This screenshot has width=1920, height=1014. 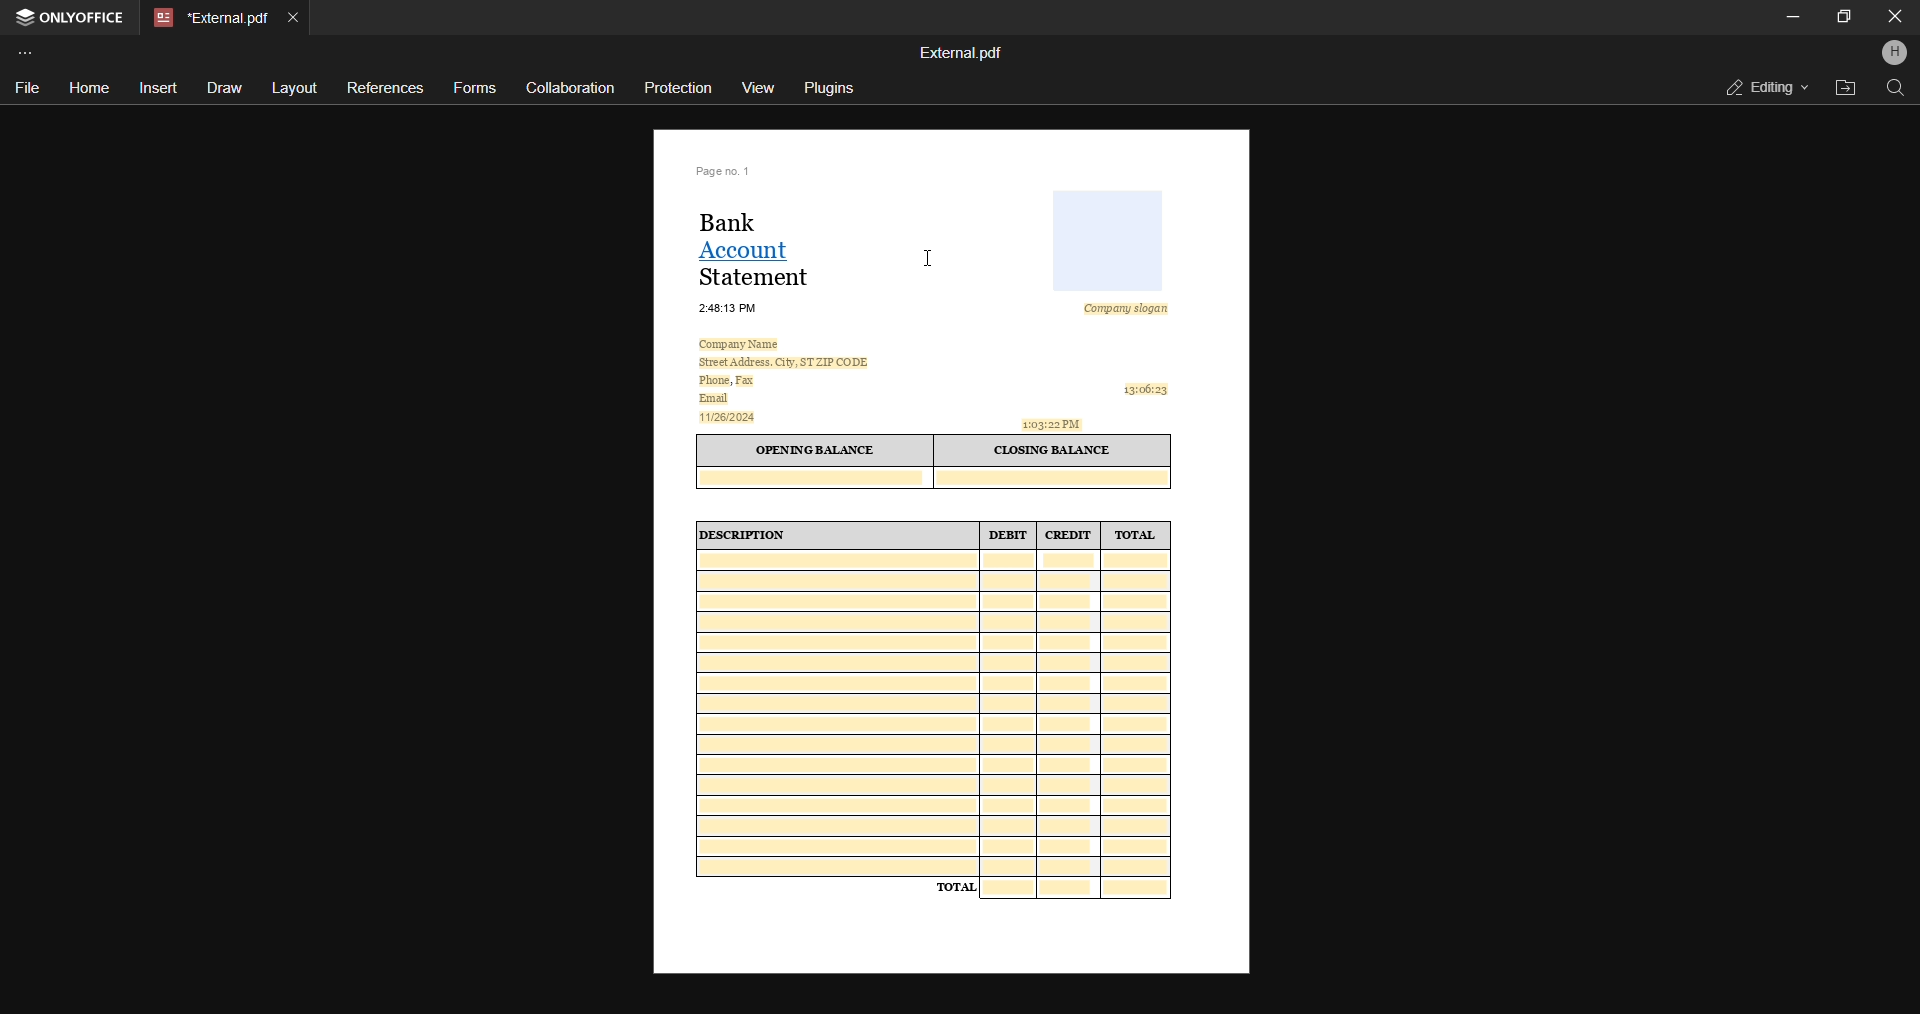 I want to click on references, so click(x=383, y=88).